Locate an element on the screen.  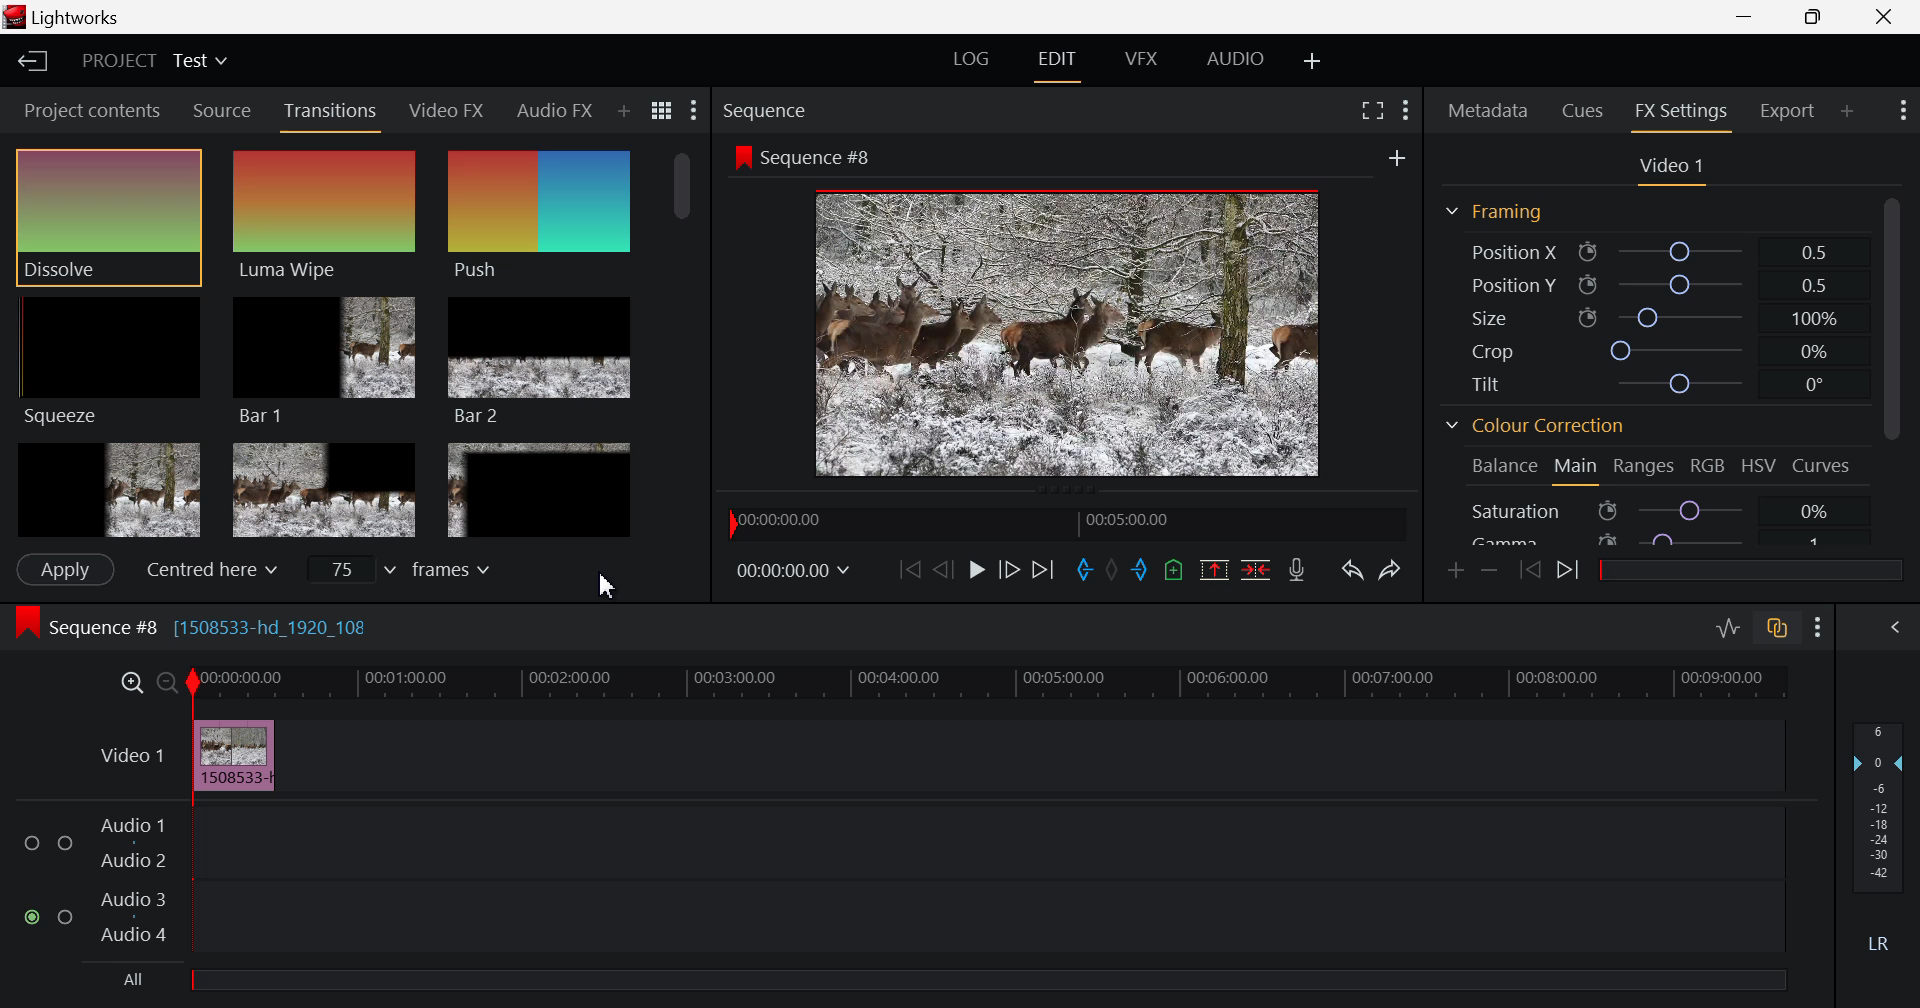
Sequence Preview Section is located at coordinates (764, 107).